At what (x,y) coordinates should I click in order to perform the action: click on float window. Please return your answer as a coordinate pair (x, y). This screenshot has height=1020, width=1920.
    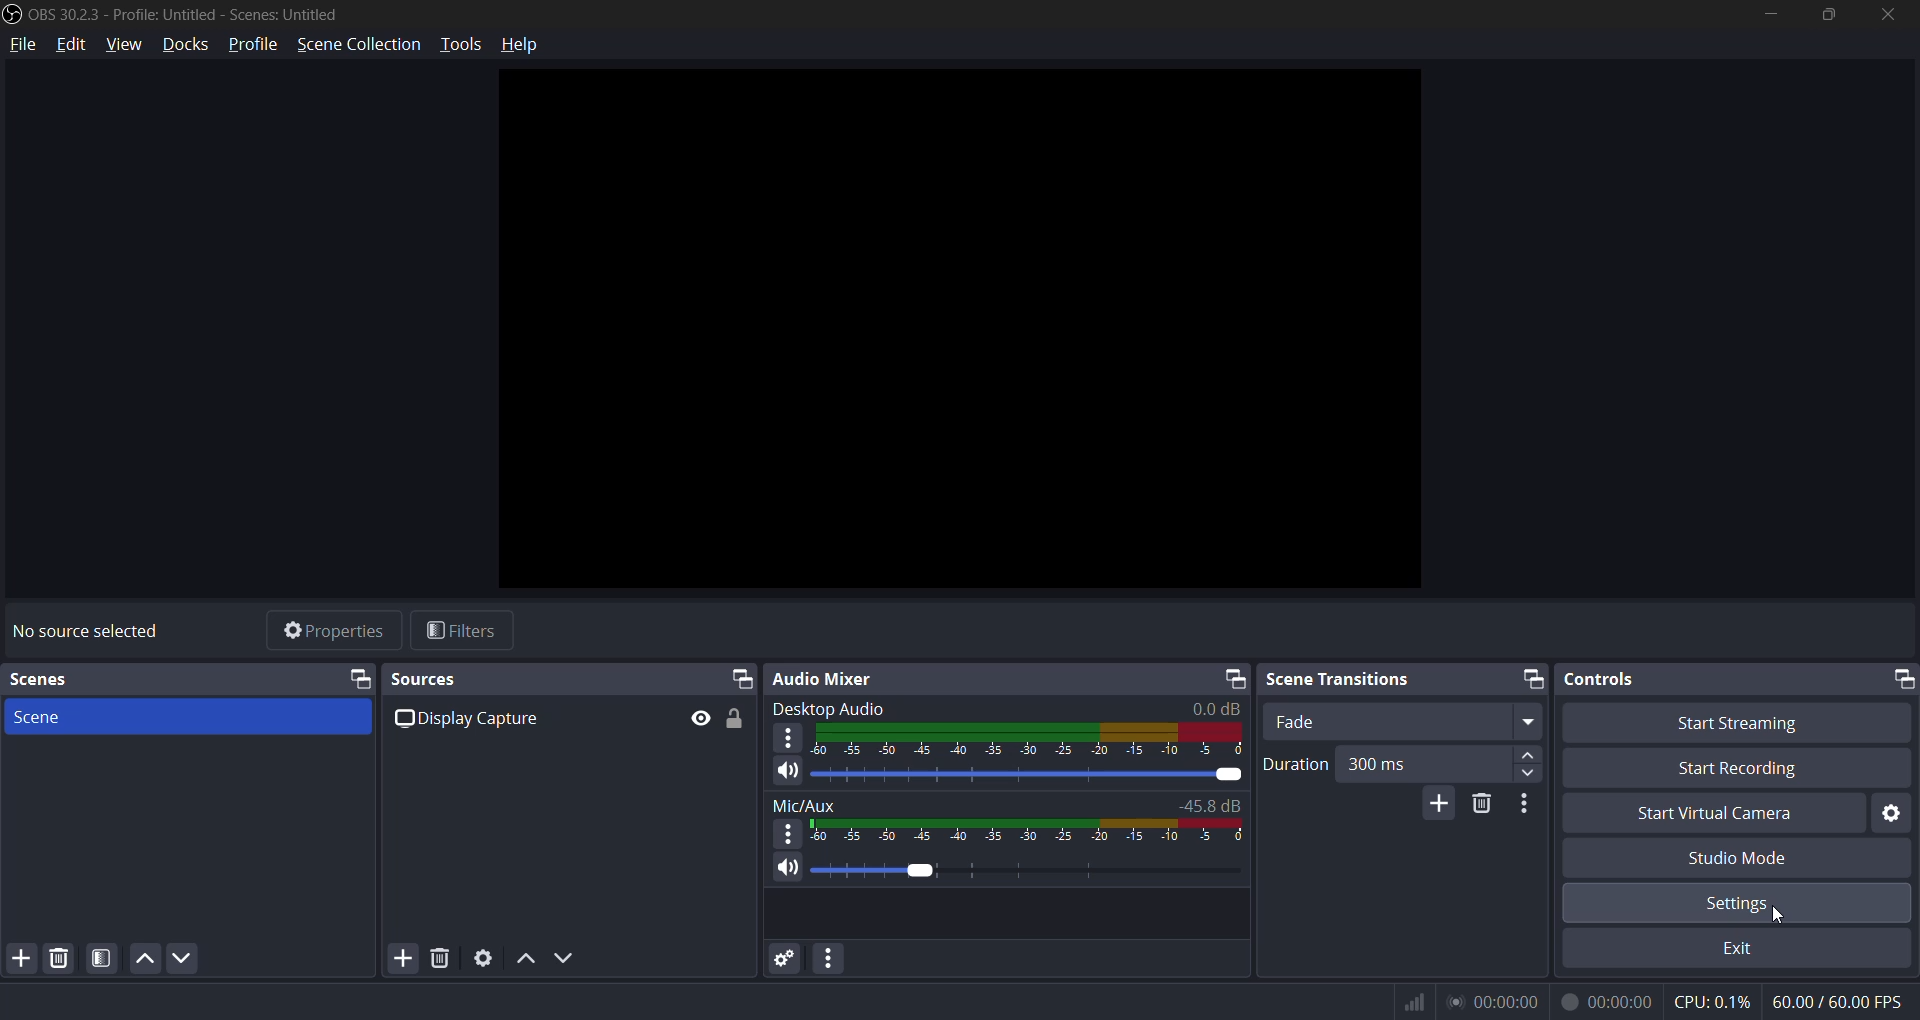
    Looking at the image, I should click on (1531, 678).